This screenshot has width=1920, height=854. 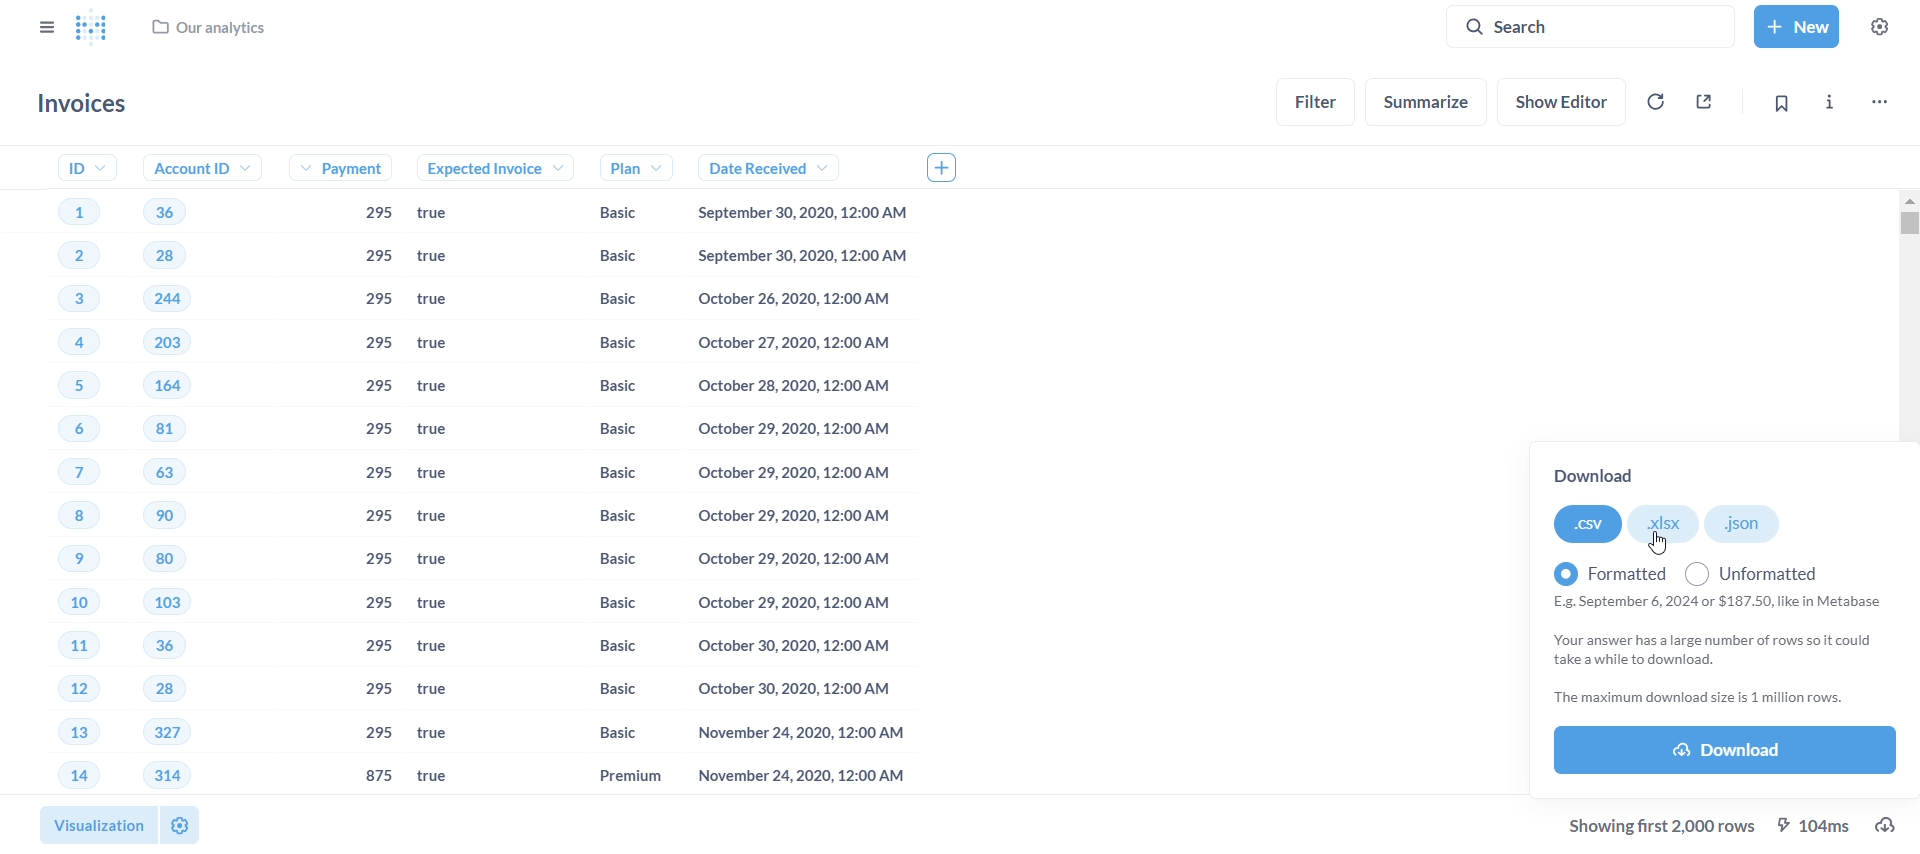 I want to click on new, so click(x=1795, y=24).